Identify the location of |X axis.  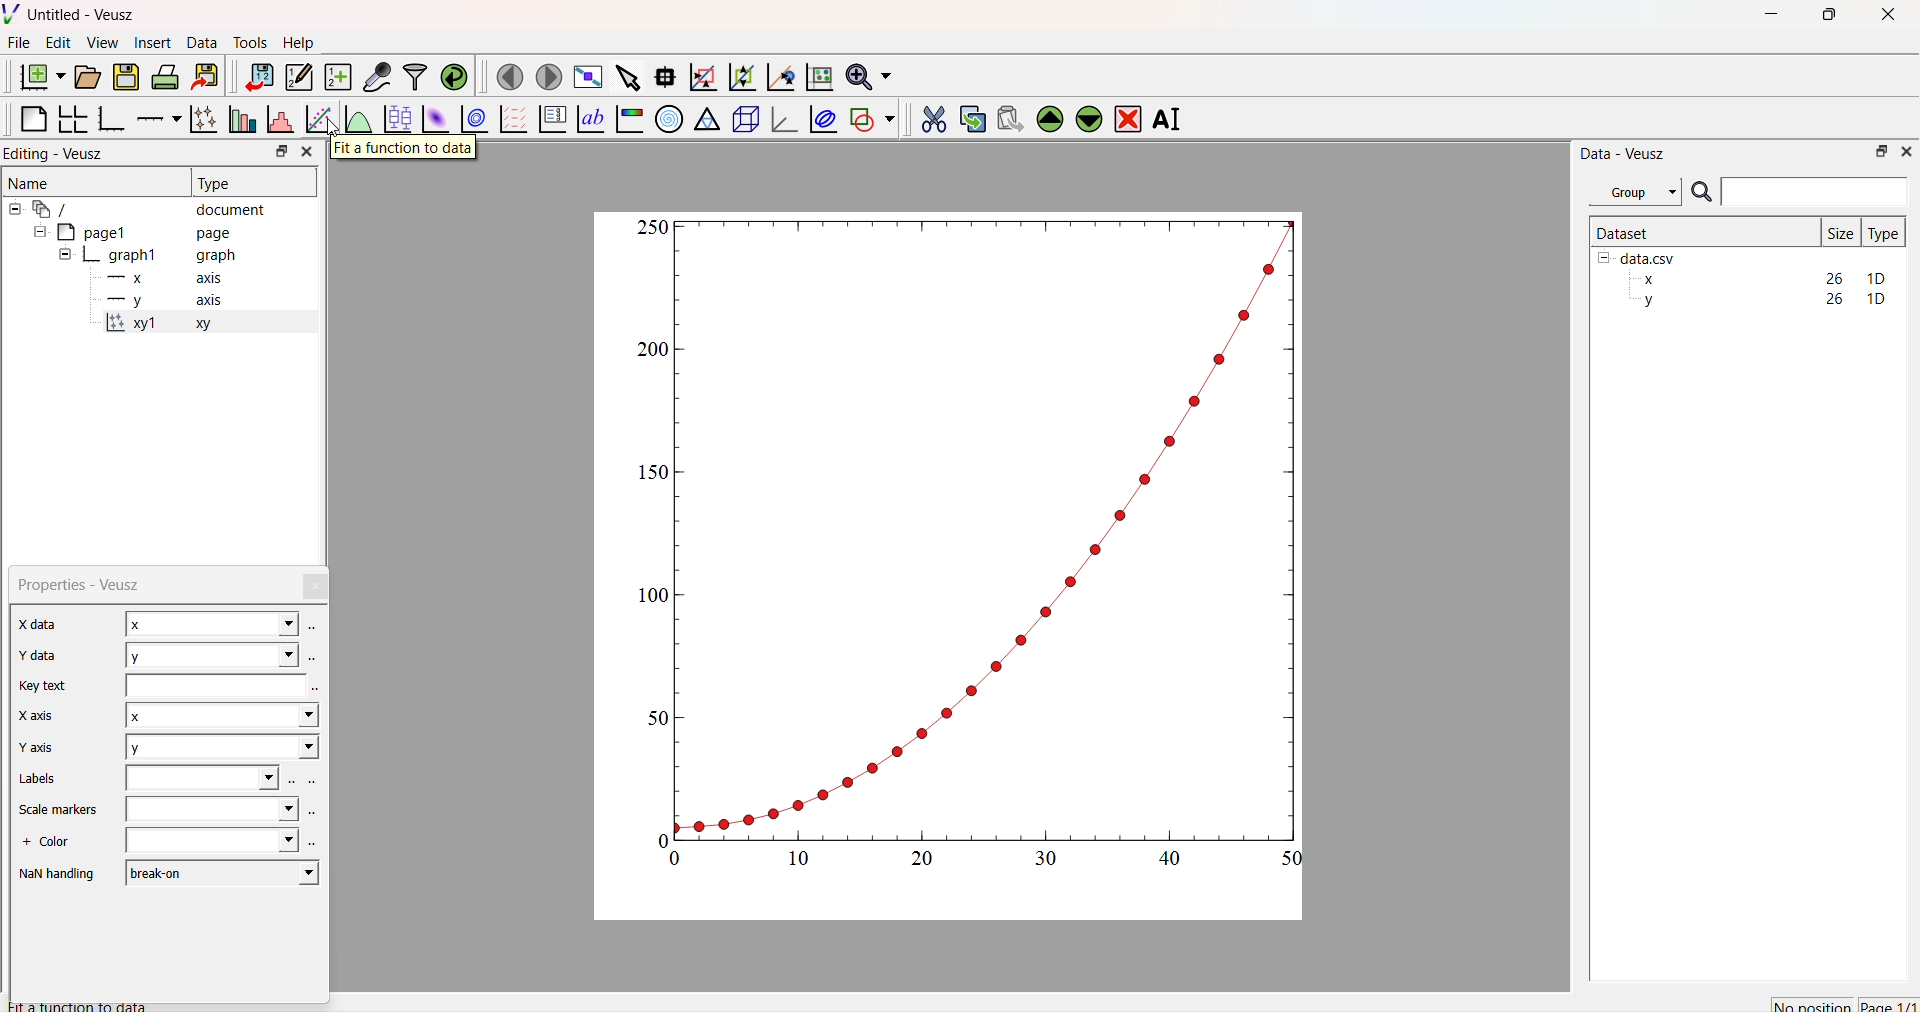
(33, 716).